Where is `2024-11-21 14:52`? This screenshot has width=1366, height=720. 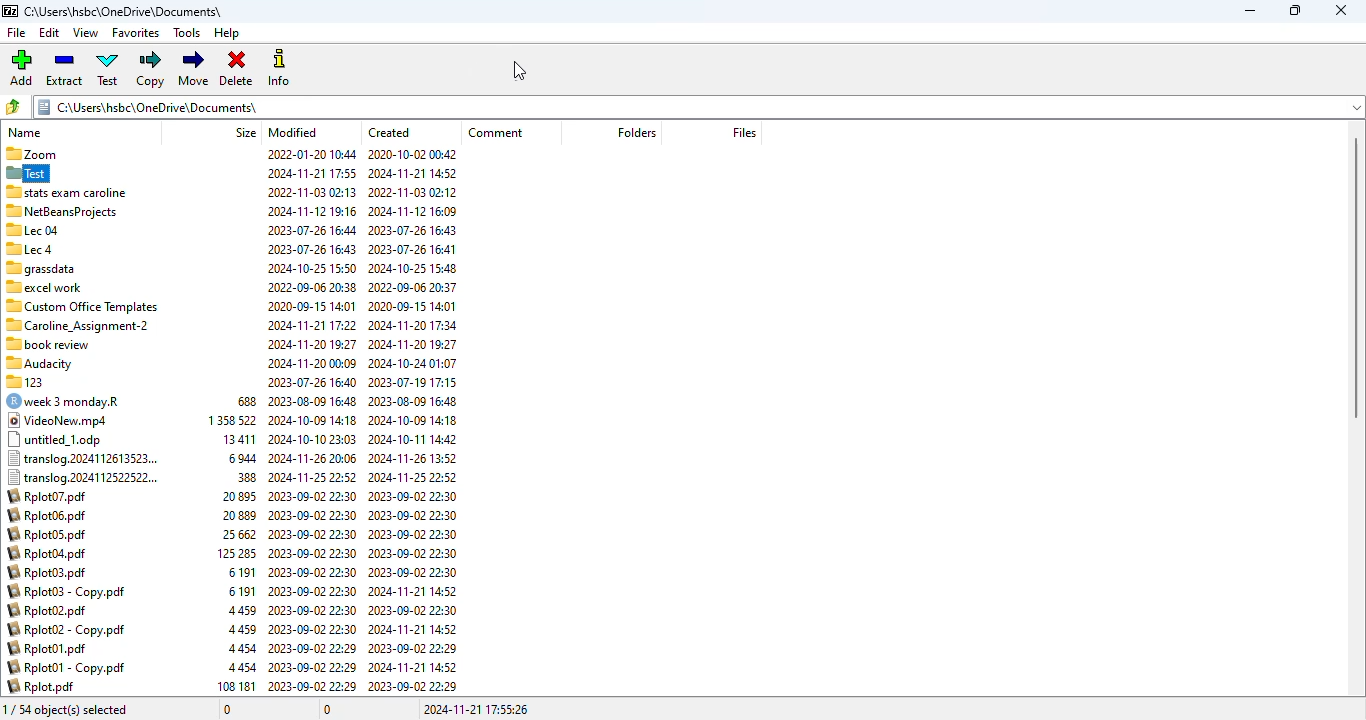 2024-11-21 14:52 is located at coordinates (412, 173).